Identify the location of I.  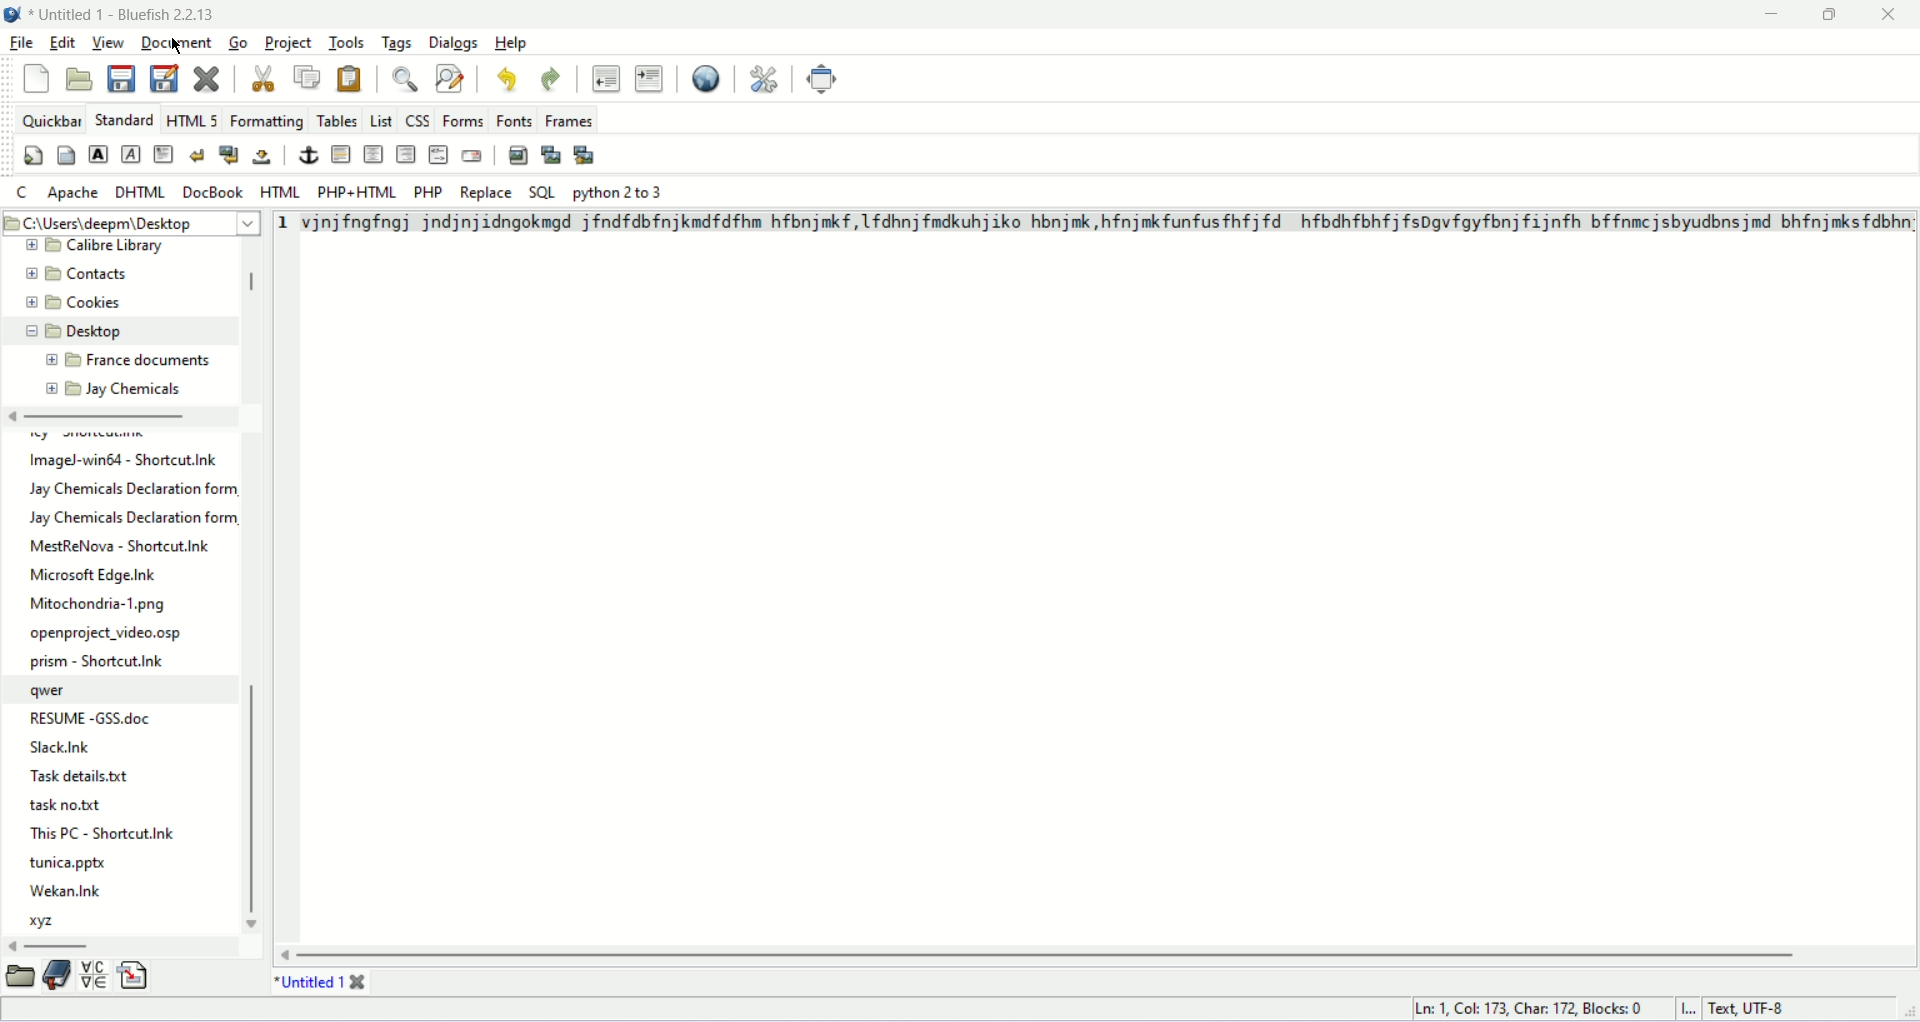
(1695, 1010).